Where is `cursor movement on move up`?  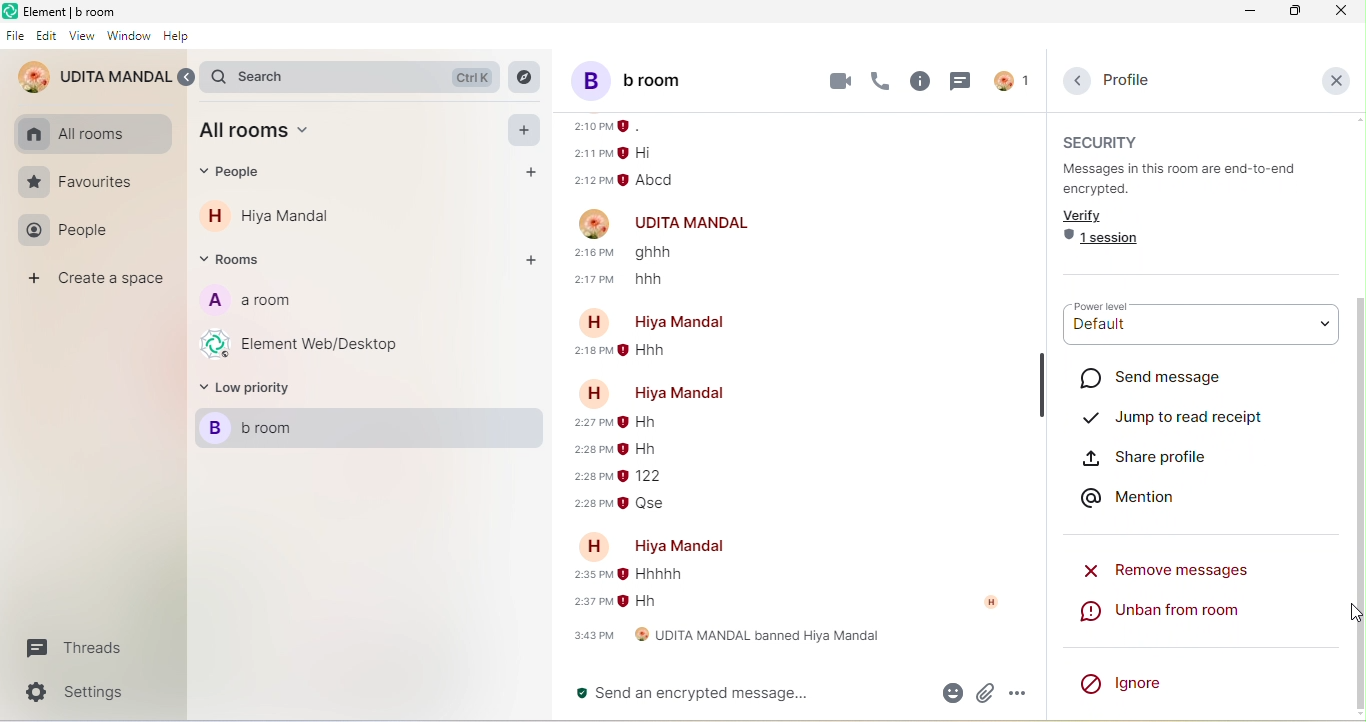
cursor movement on move up is located at coordinates (1351, 613).